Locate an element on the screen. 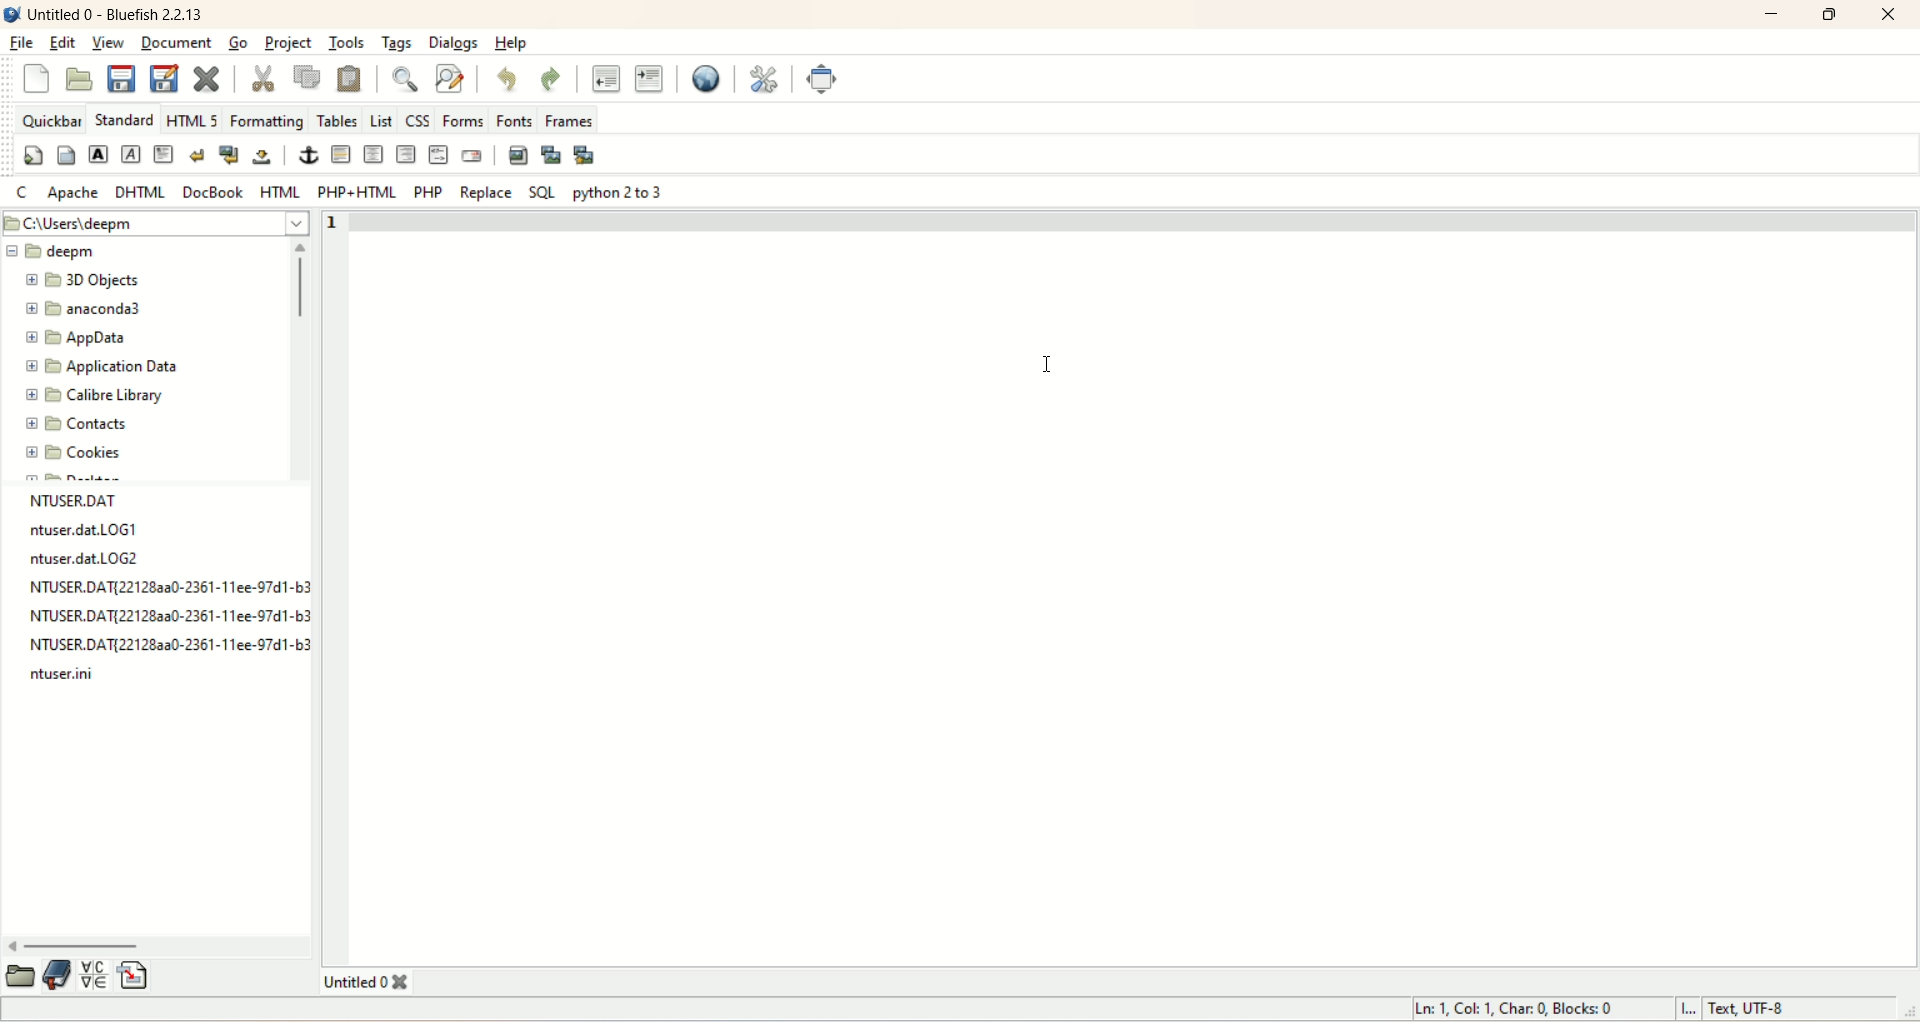 The height and width of the screenshot is (1022, 1920). tags is located at coordinates (398, 44).